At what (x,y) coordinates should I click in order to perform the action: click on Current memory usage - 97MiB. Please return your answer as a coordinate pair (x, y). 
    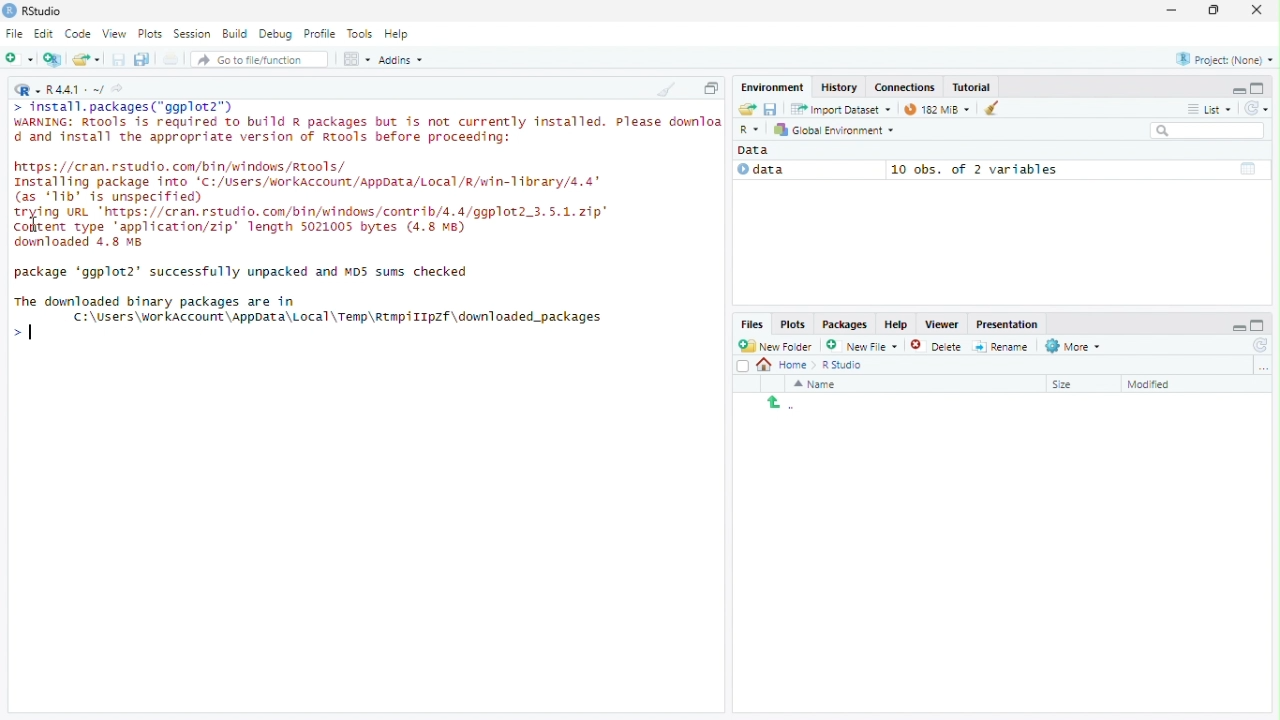
    Looking at the image, I should click on (932, 109).